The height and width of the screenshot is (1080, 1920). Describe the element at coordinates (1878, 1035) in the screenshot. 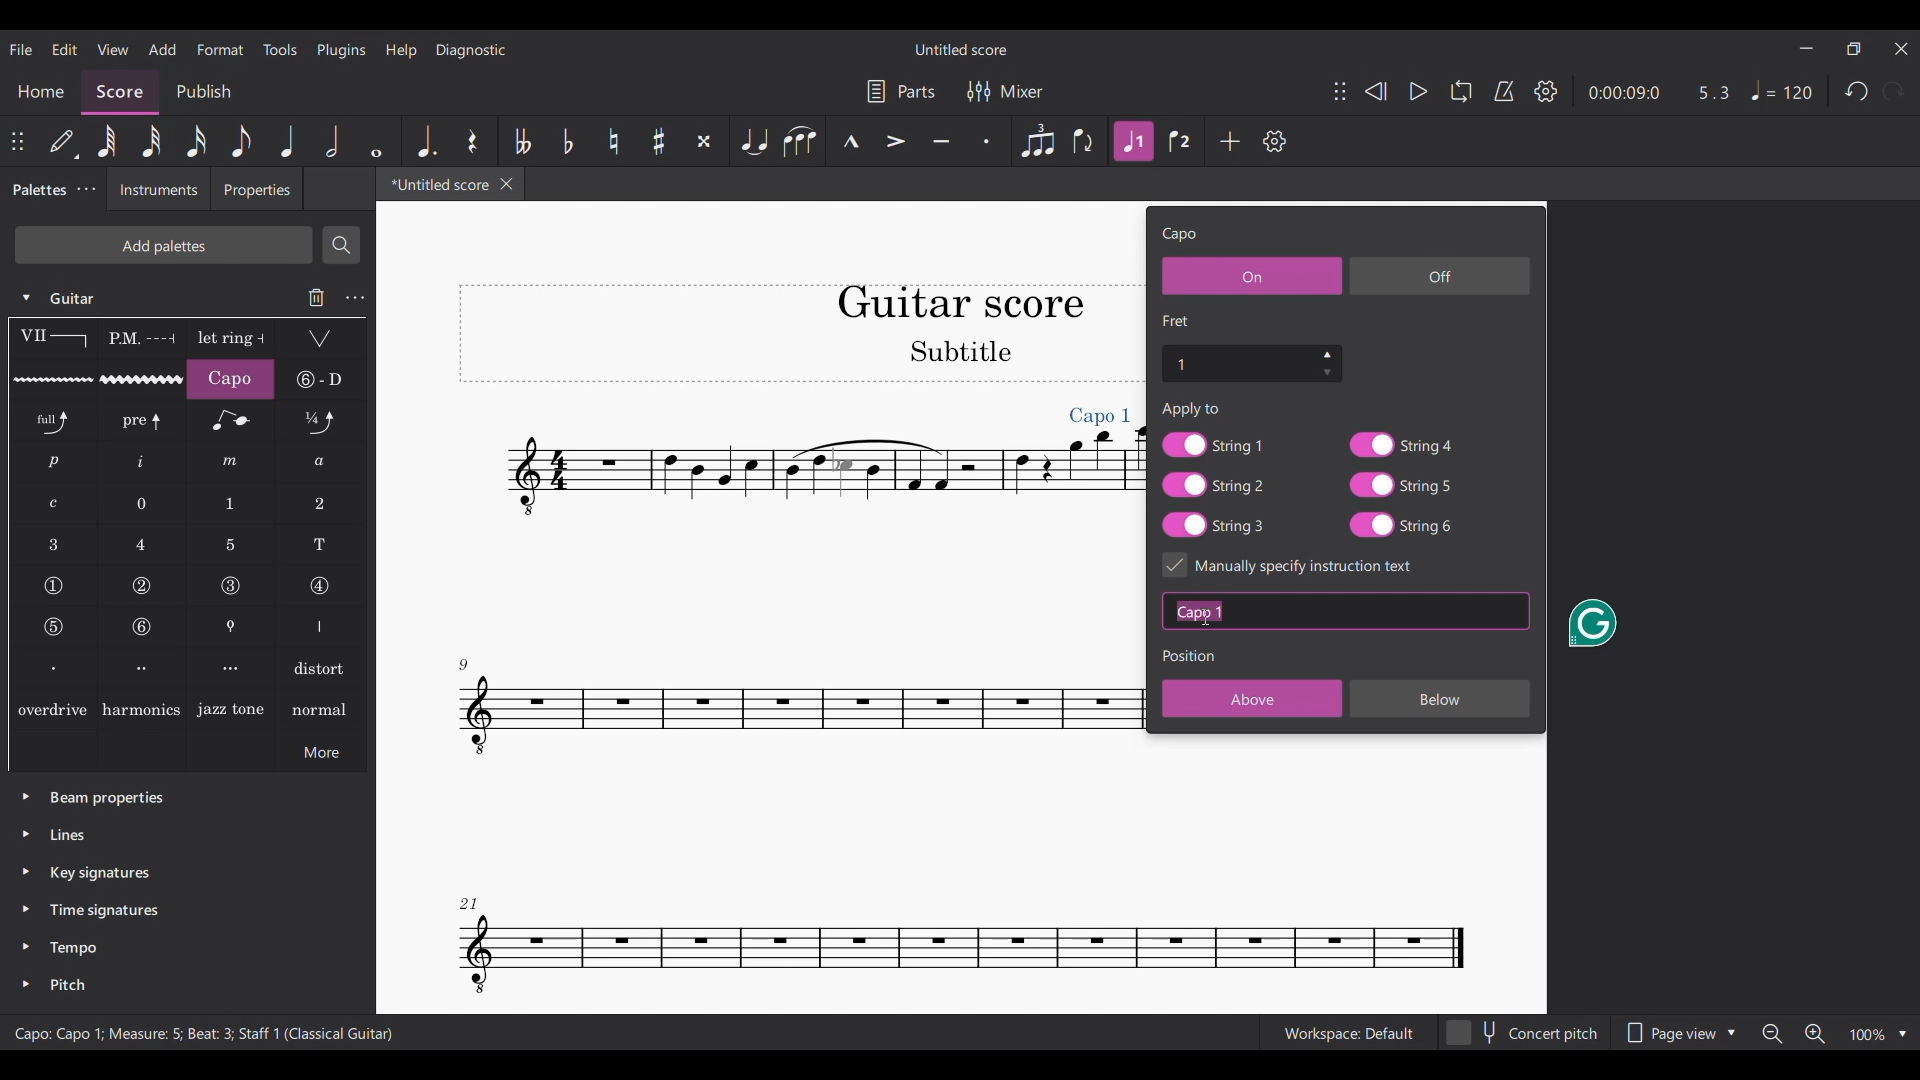

I see `Zoom options` at that location.